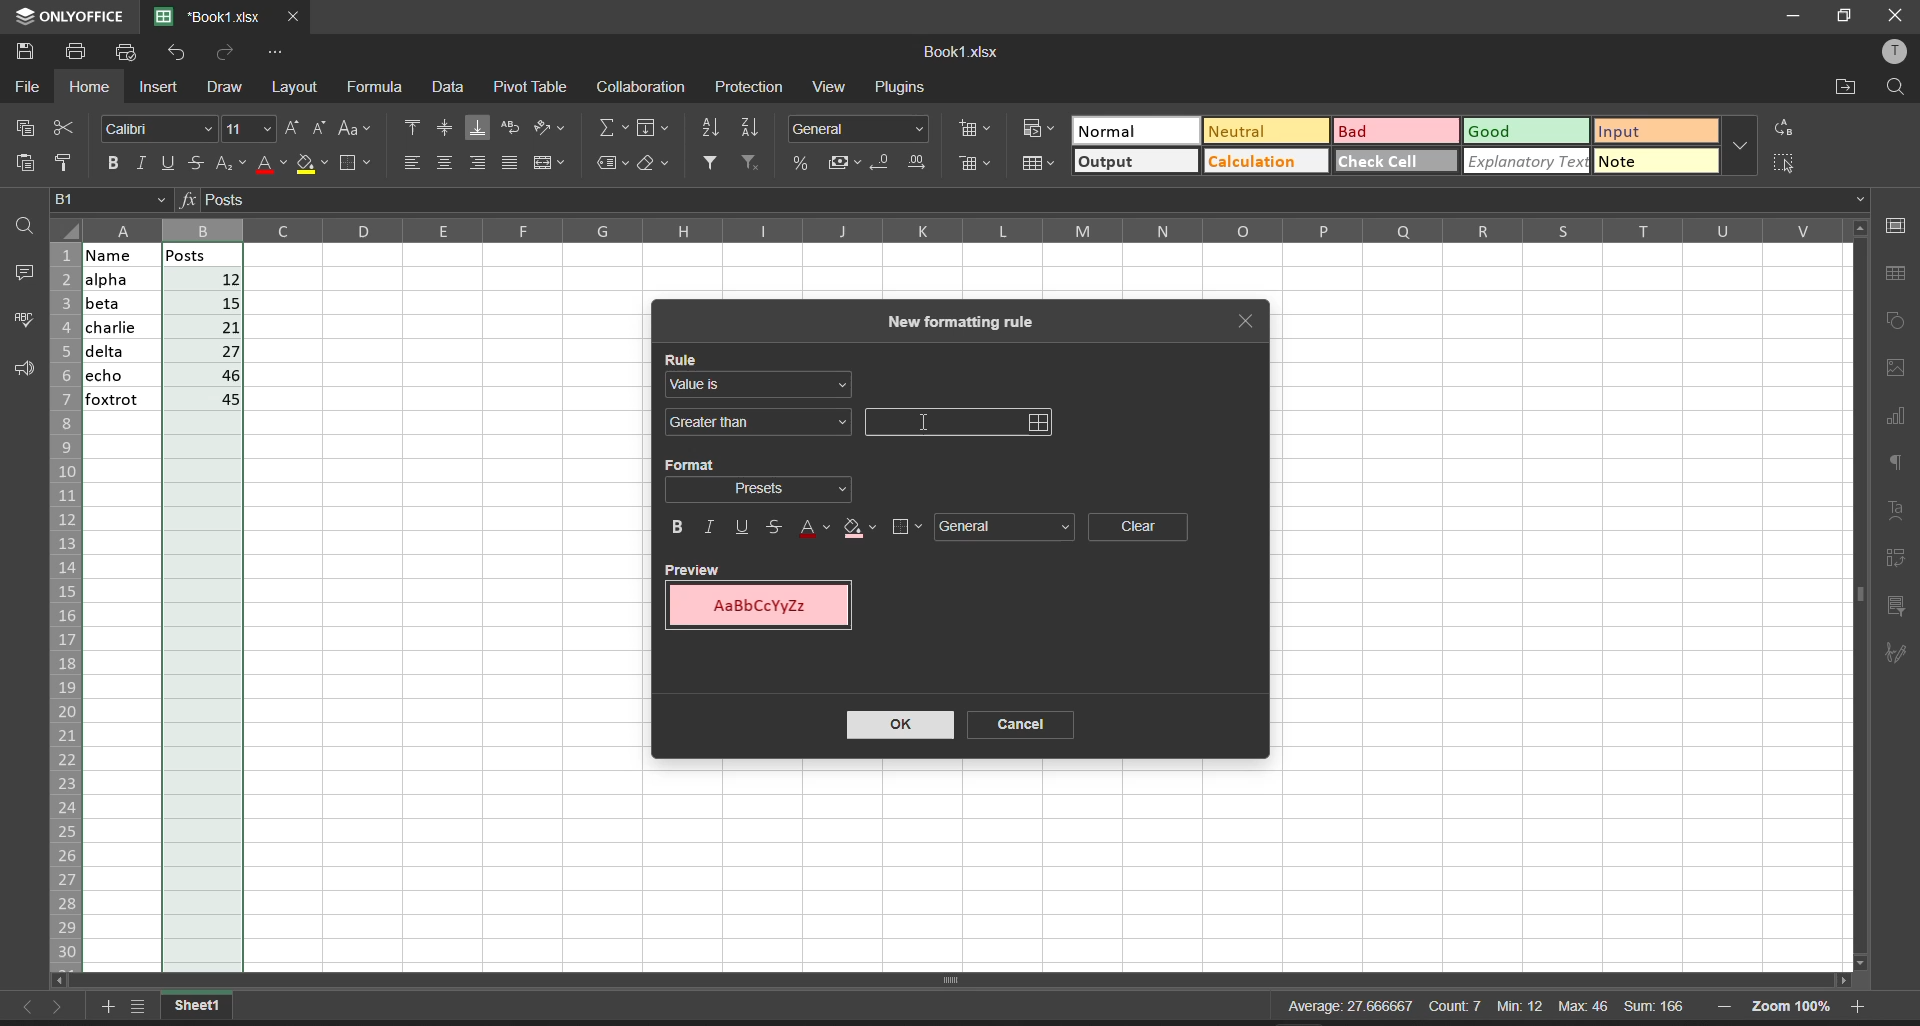  I want to click on borders, so click(903, 524).